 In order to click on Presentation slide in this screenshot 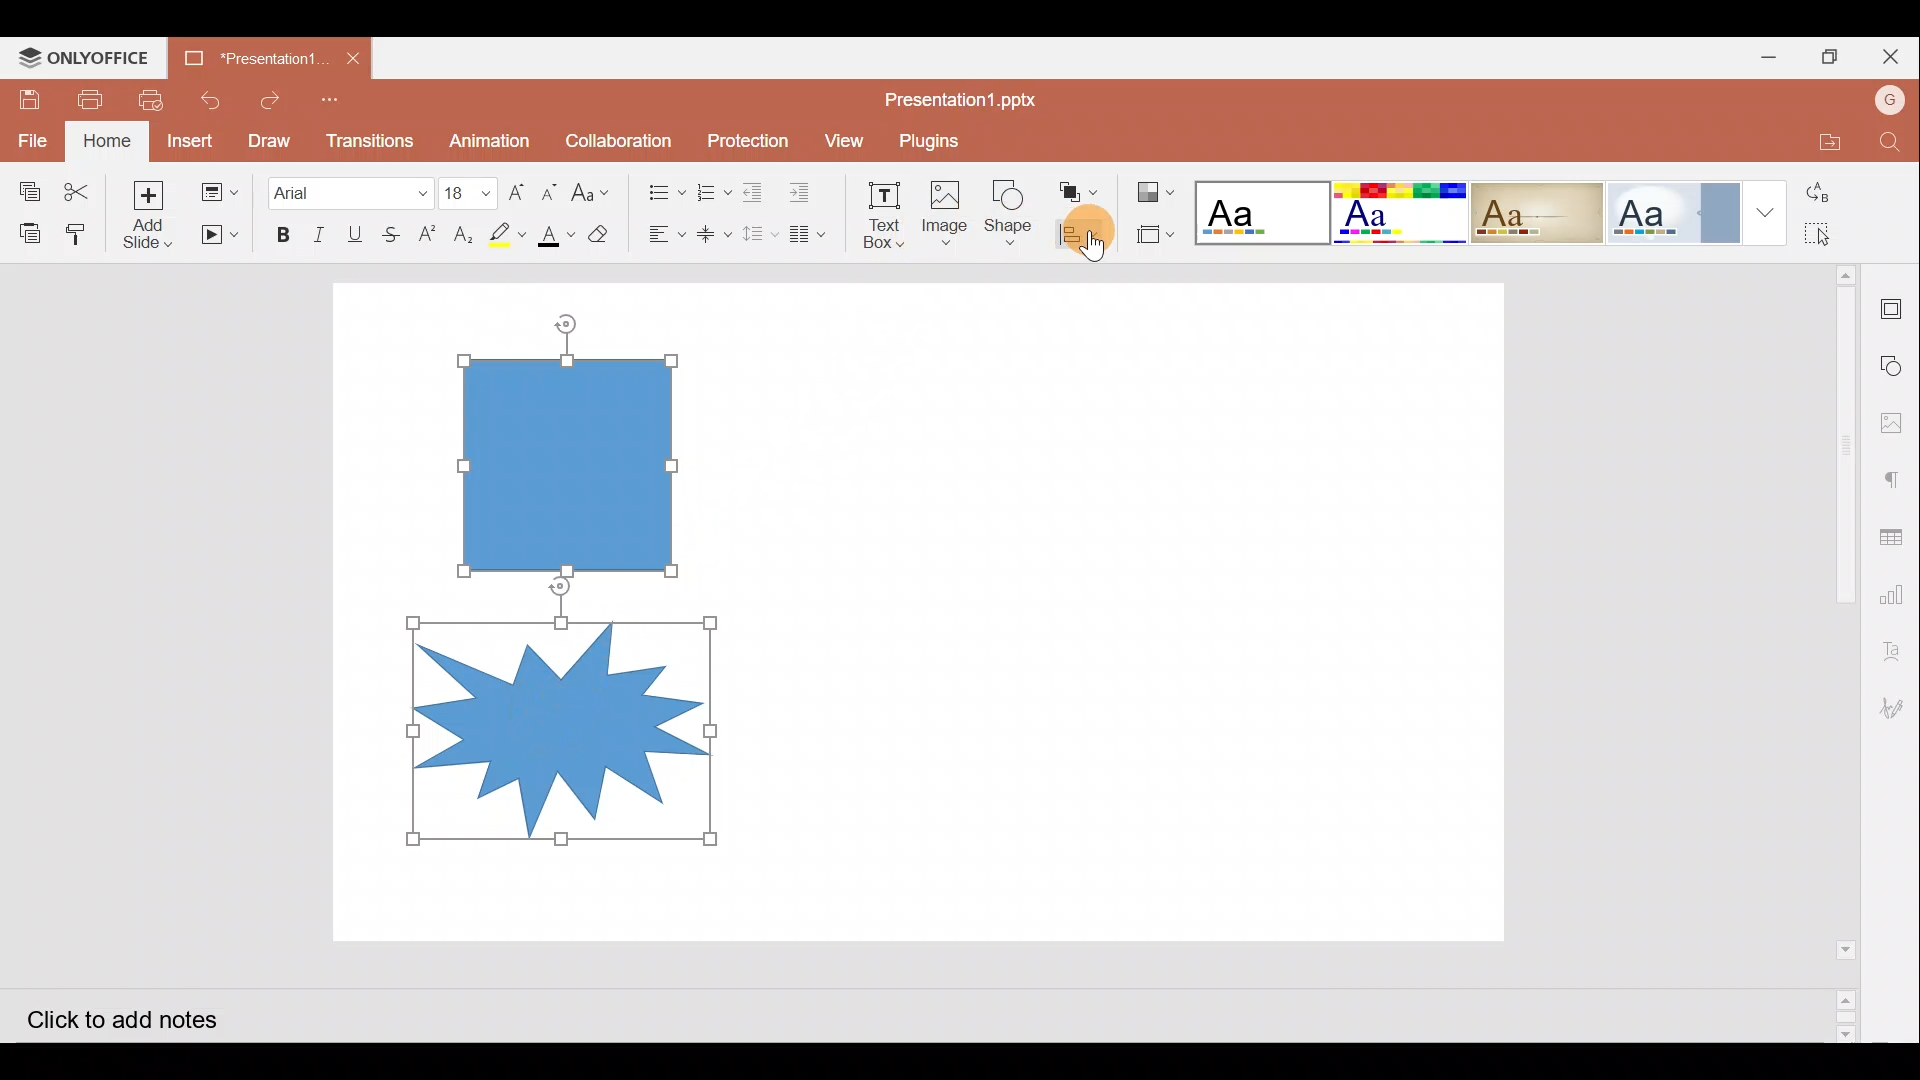, I will do `click(1139, 612)`.